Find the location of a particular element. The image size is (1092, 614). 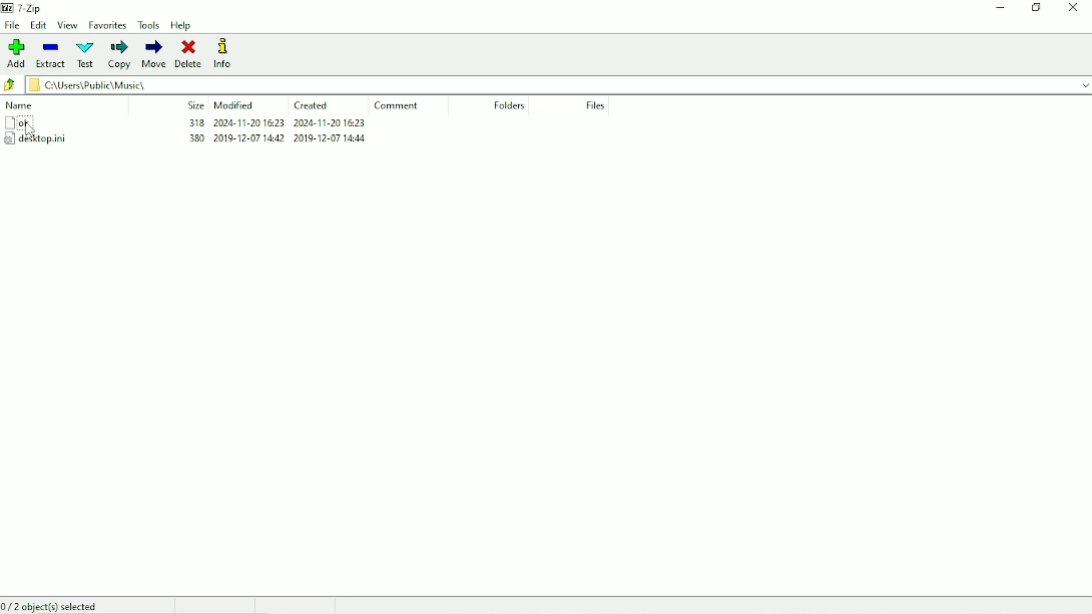

Favorites is located at coordinates (108, 24).